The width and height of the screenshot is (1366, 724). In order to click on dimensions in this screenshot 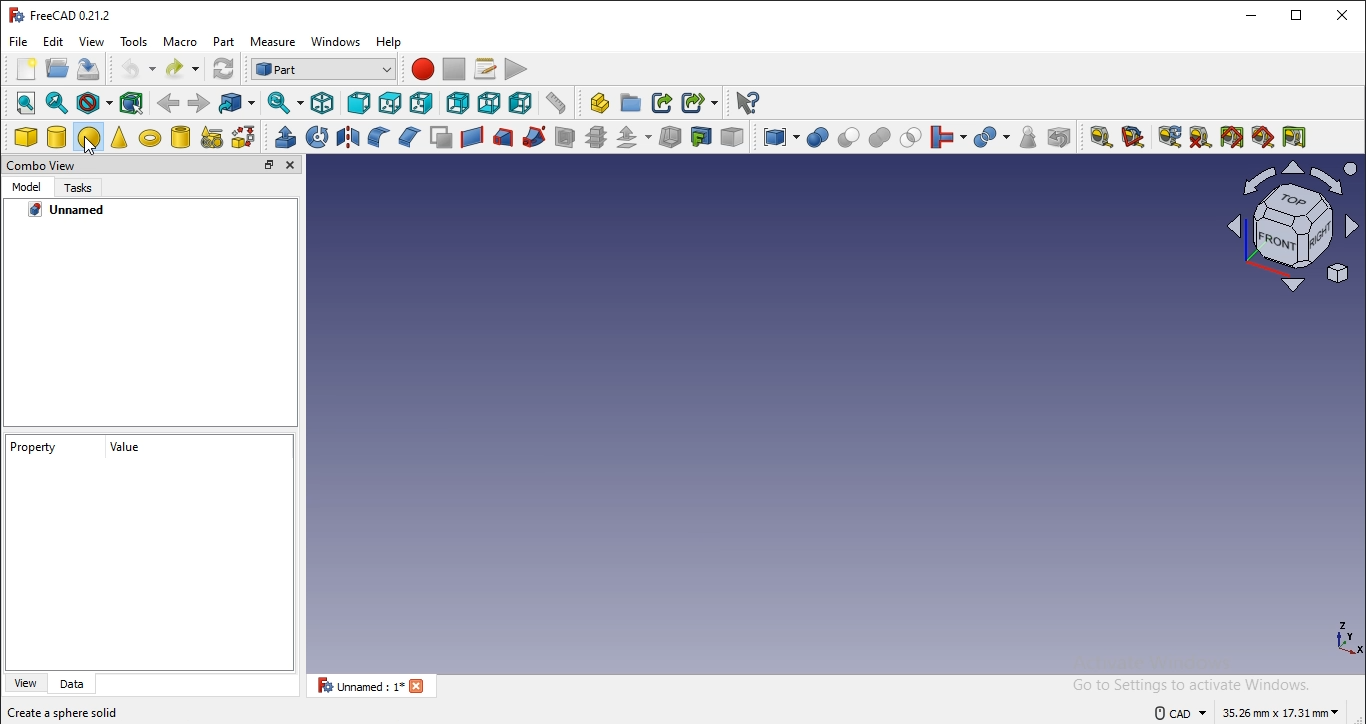, I will do `click(1246, 710)`.